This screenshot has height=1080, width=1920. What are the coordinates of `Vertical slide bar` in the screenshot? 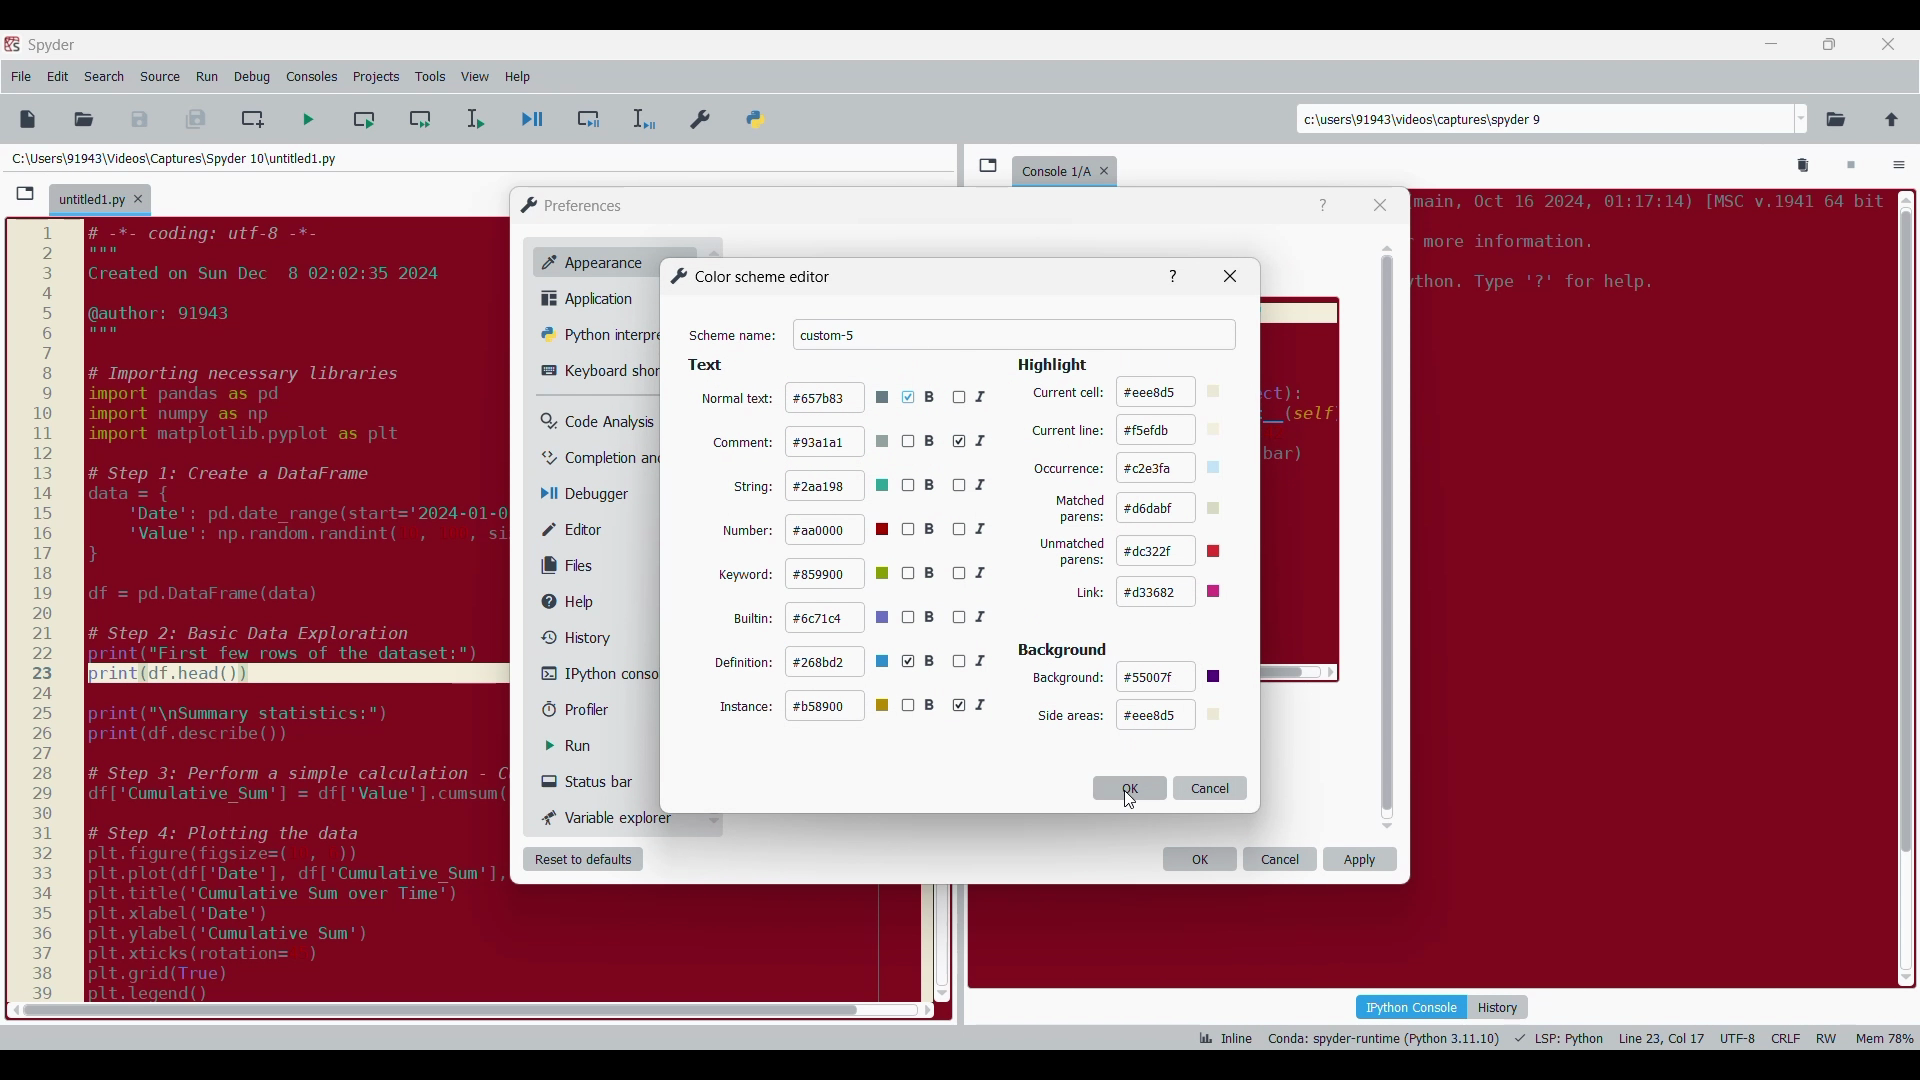 It's located at (1388, 537).